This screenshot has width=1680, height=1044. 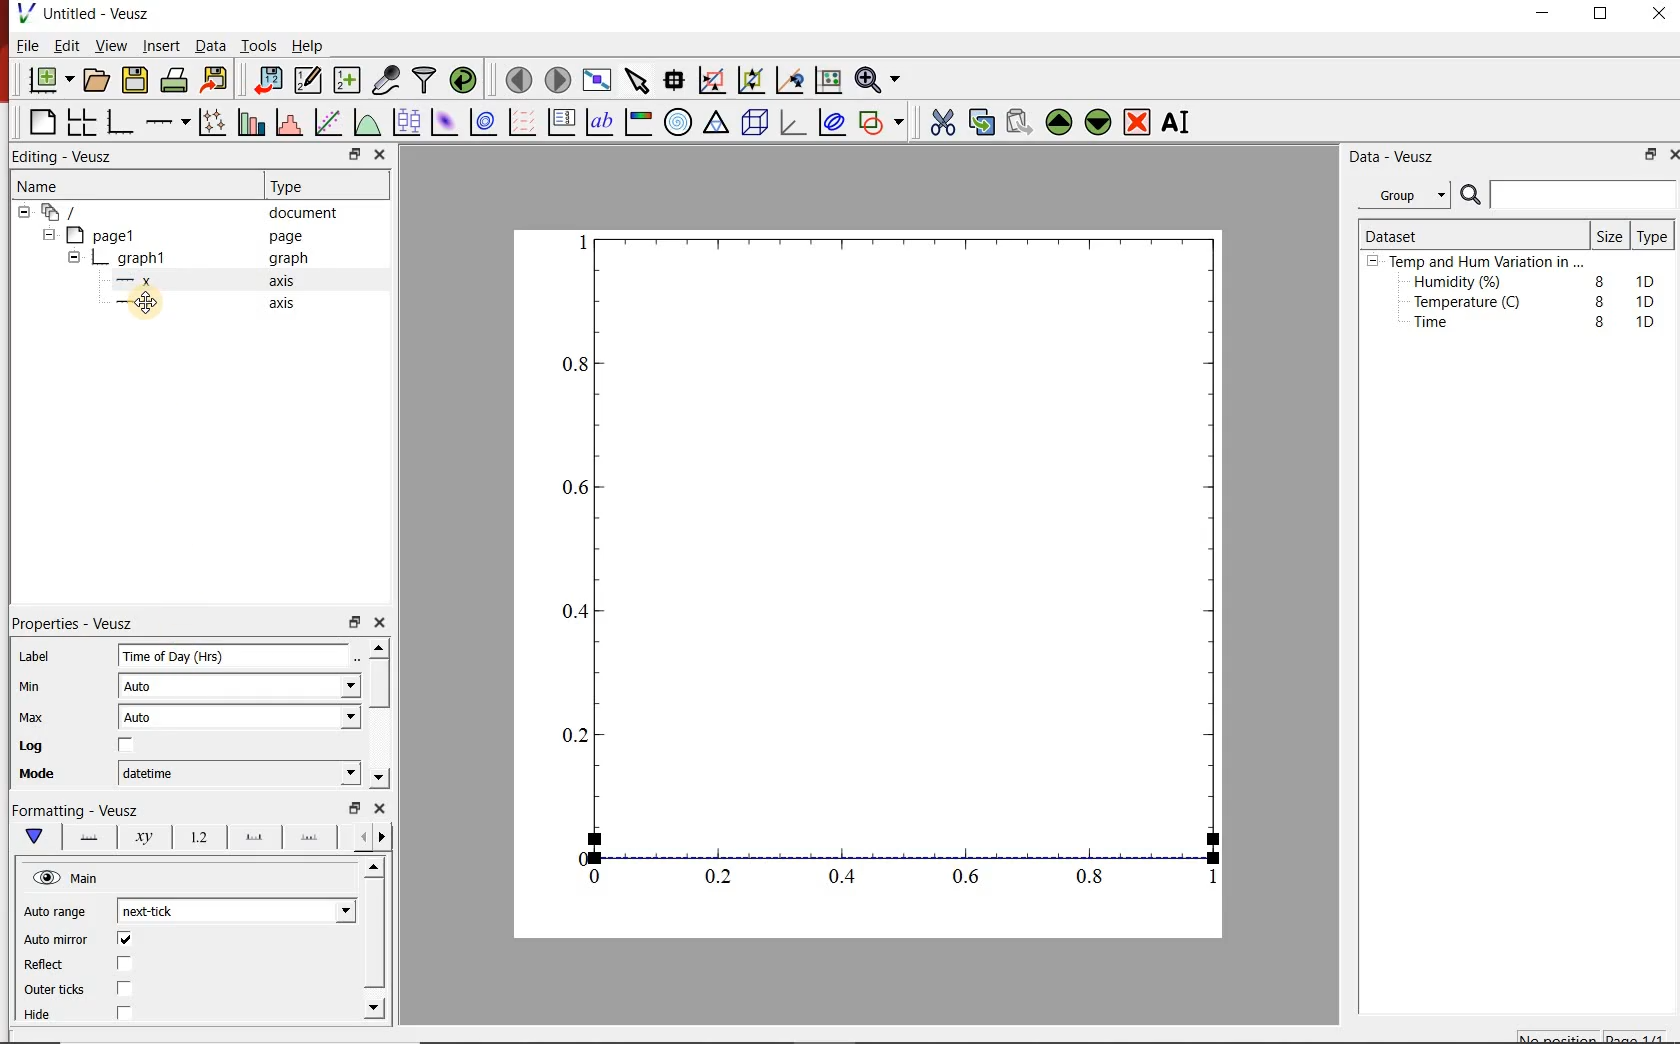 I want to click on 0.4, so click(x=845, y=878).